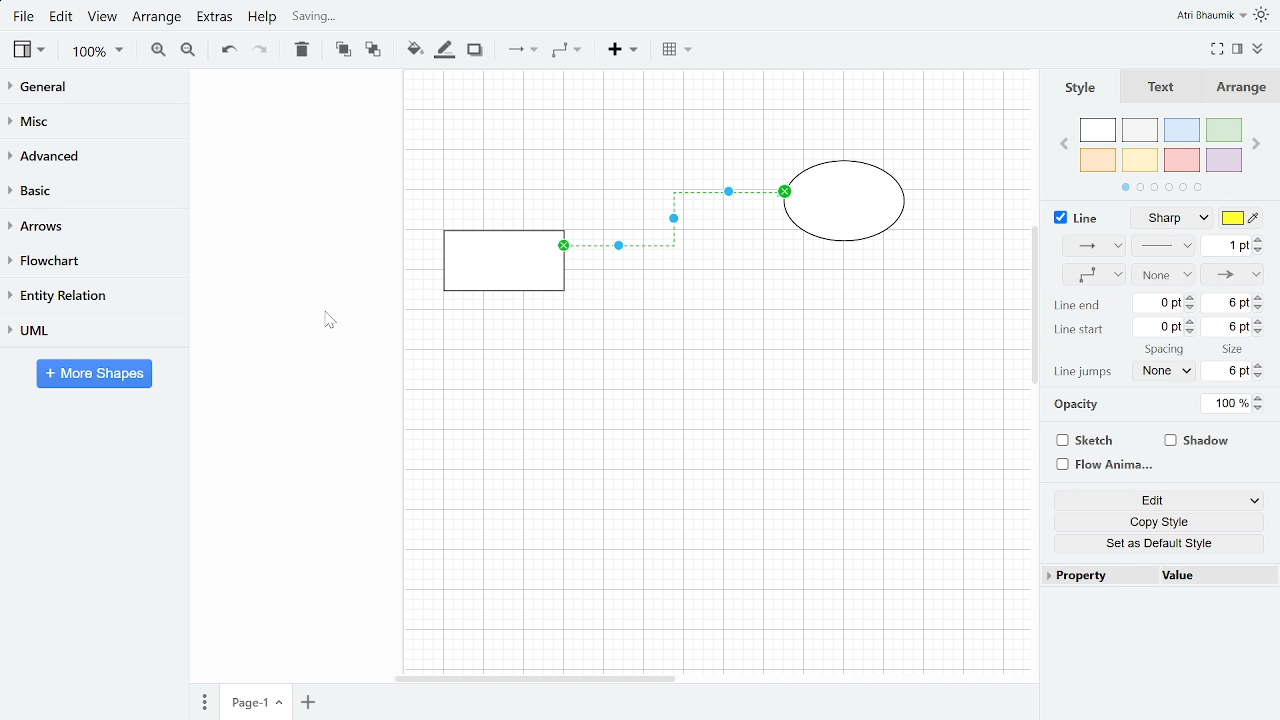  Describe the element at coordinates (443, 51) in the screenshot. I see `Fill line` at that location.